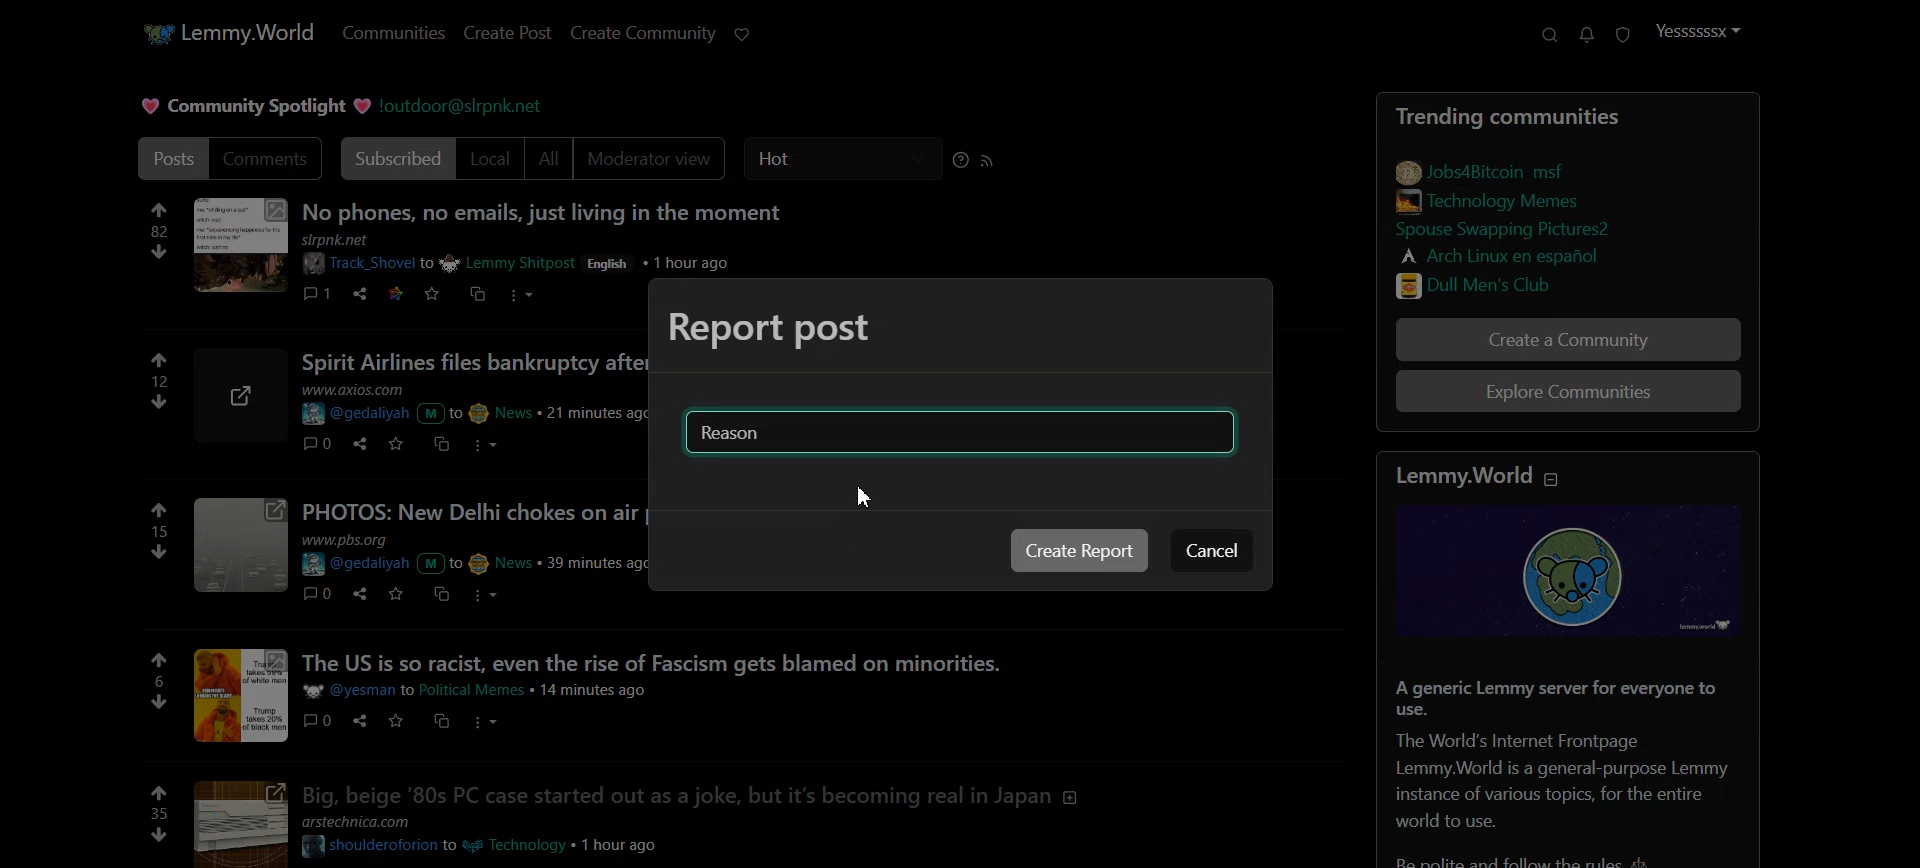  I want to click on upvote, so click(161, 510).